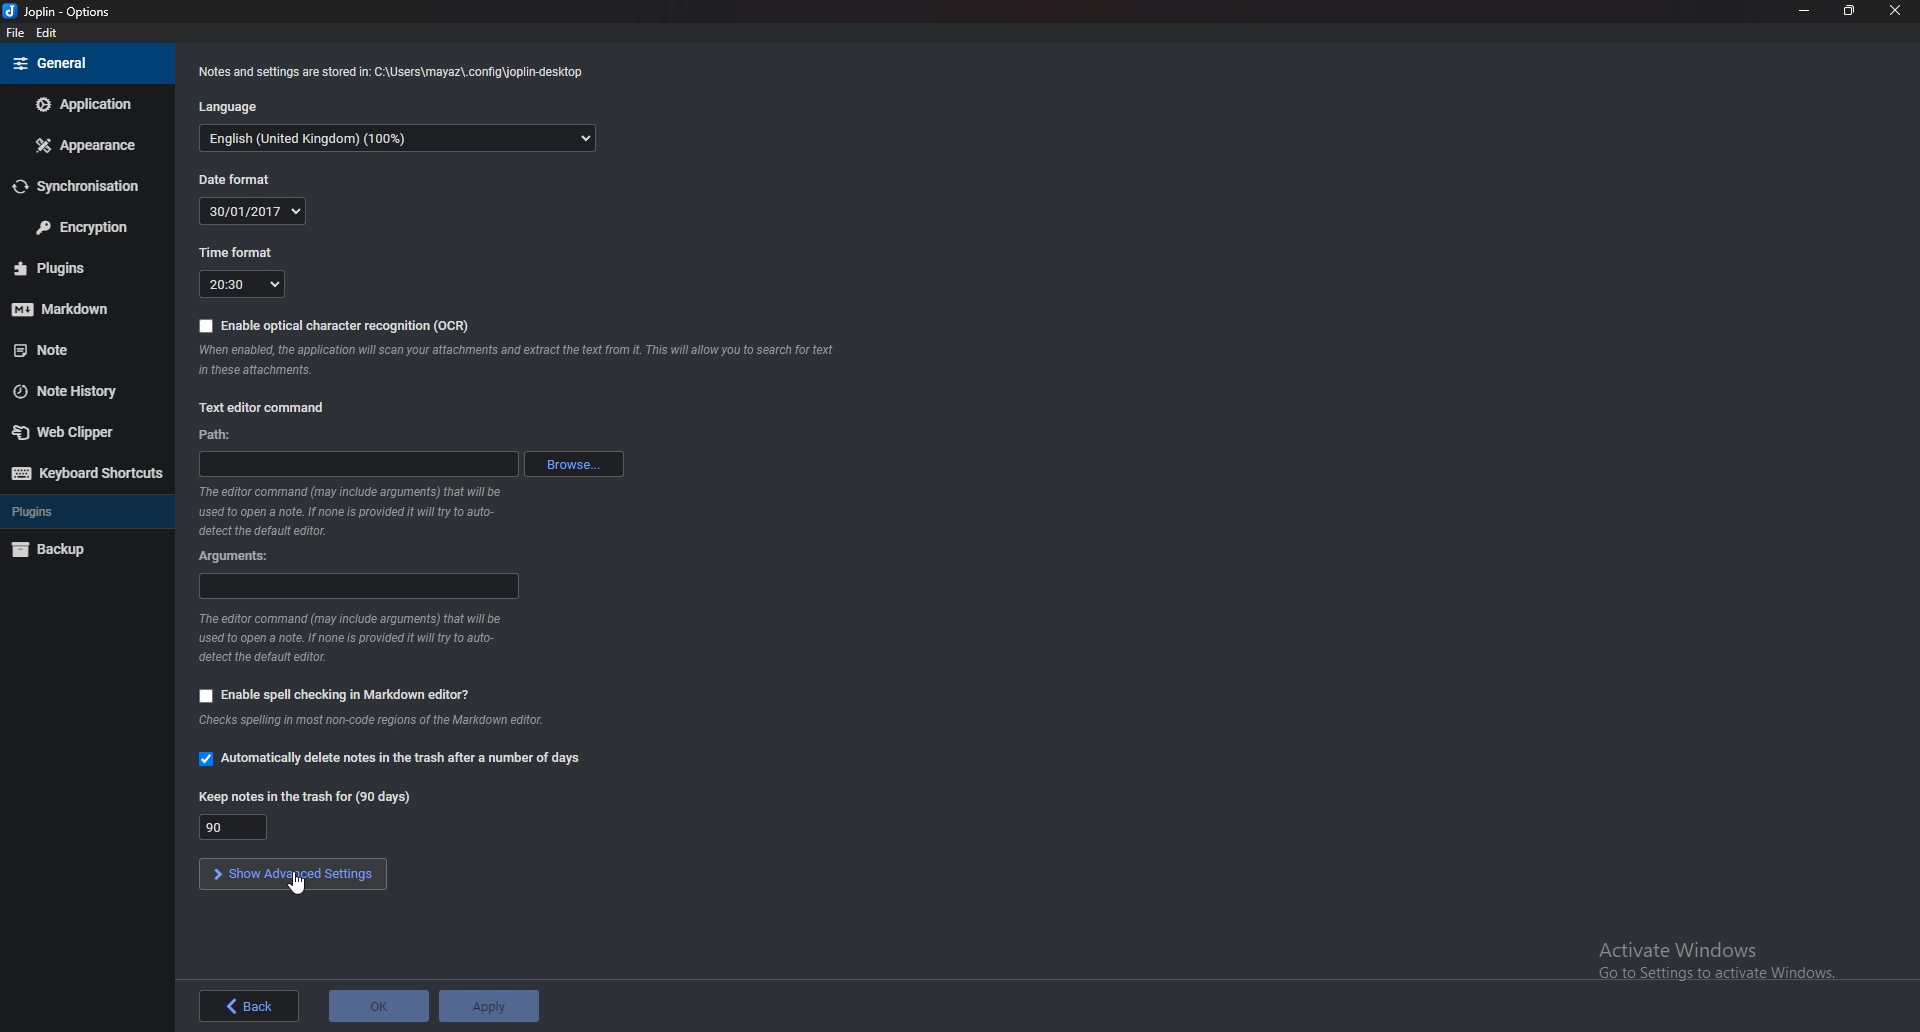  I want to click on Arguments, so click(356, 584).